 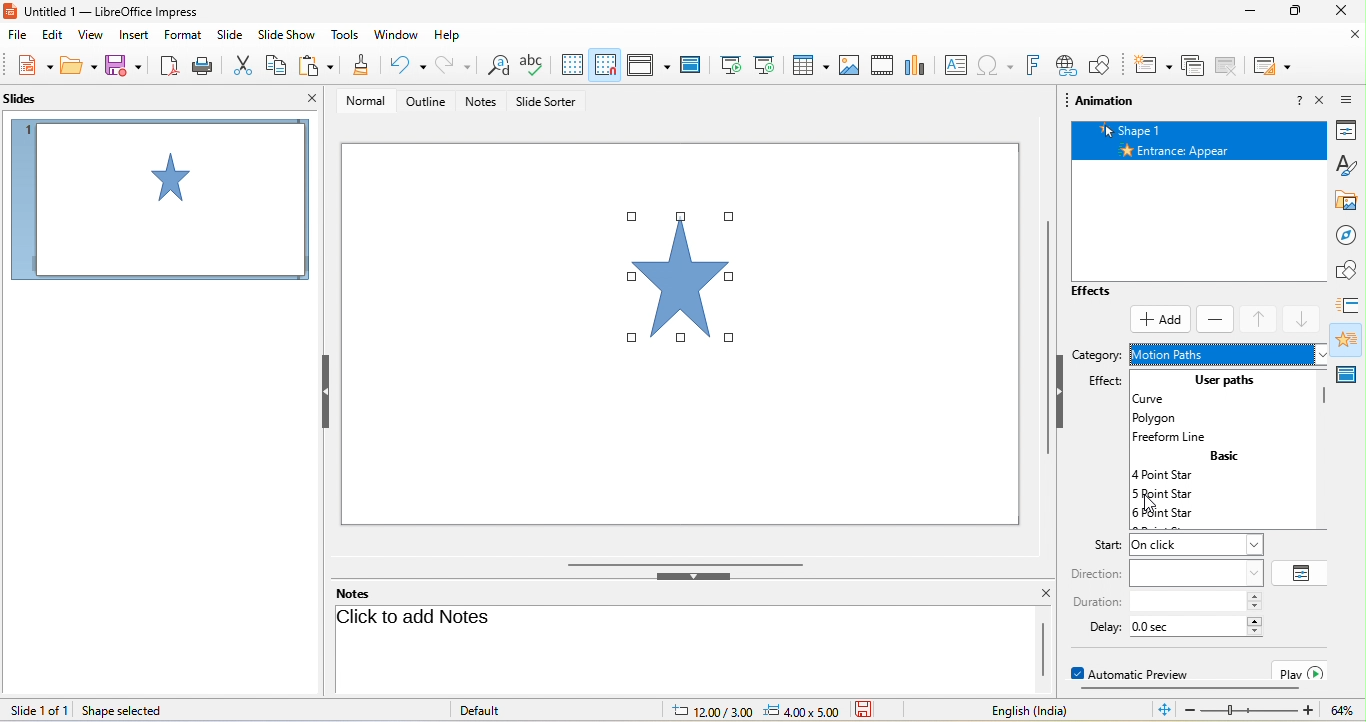 What do you see at coordinates (1042, 331) in the screenshot?
I see `vertical scrollbar` at bounding box center [1042, 331].